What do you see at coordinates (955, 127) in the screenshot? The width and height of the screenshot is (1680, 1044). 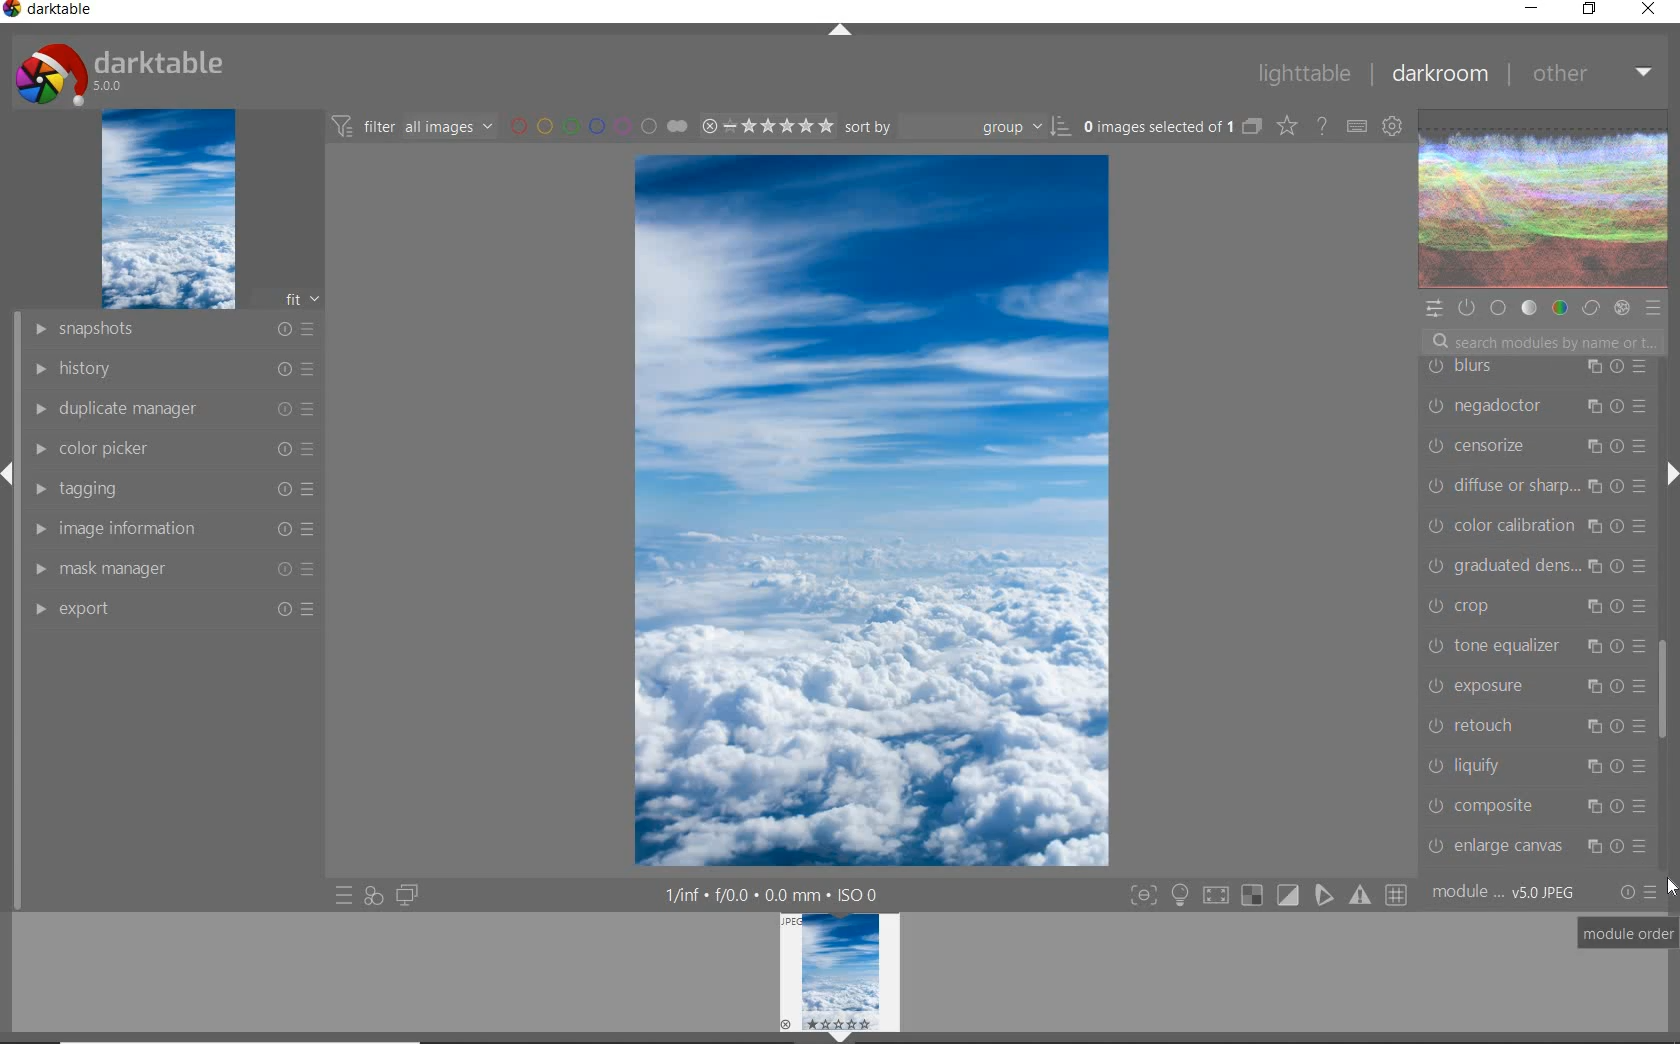 I see `sort by group` at bounding box center [955, 127].